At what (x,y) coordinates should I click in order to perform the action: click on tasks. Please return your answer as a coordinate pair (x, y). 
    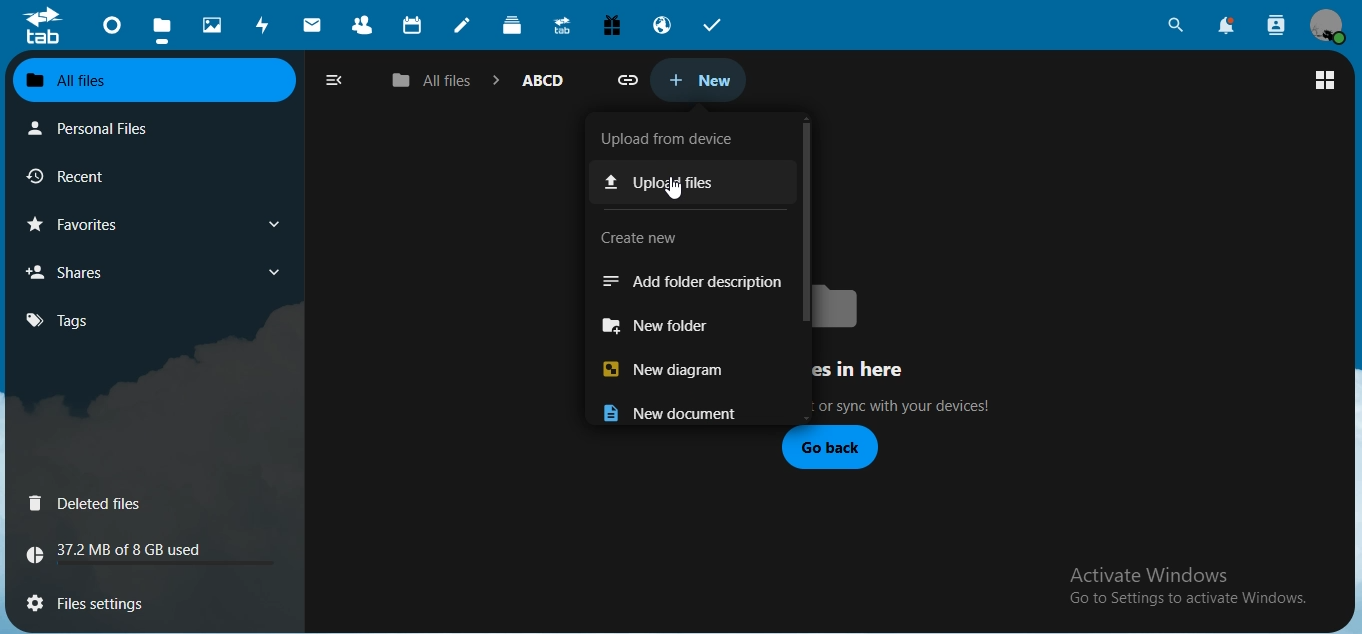
    Looking at the image, I should click on (713, 24).